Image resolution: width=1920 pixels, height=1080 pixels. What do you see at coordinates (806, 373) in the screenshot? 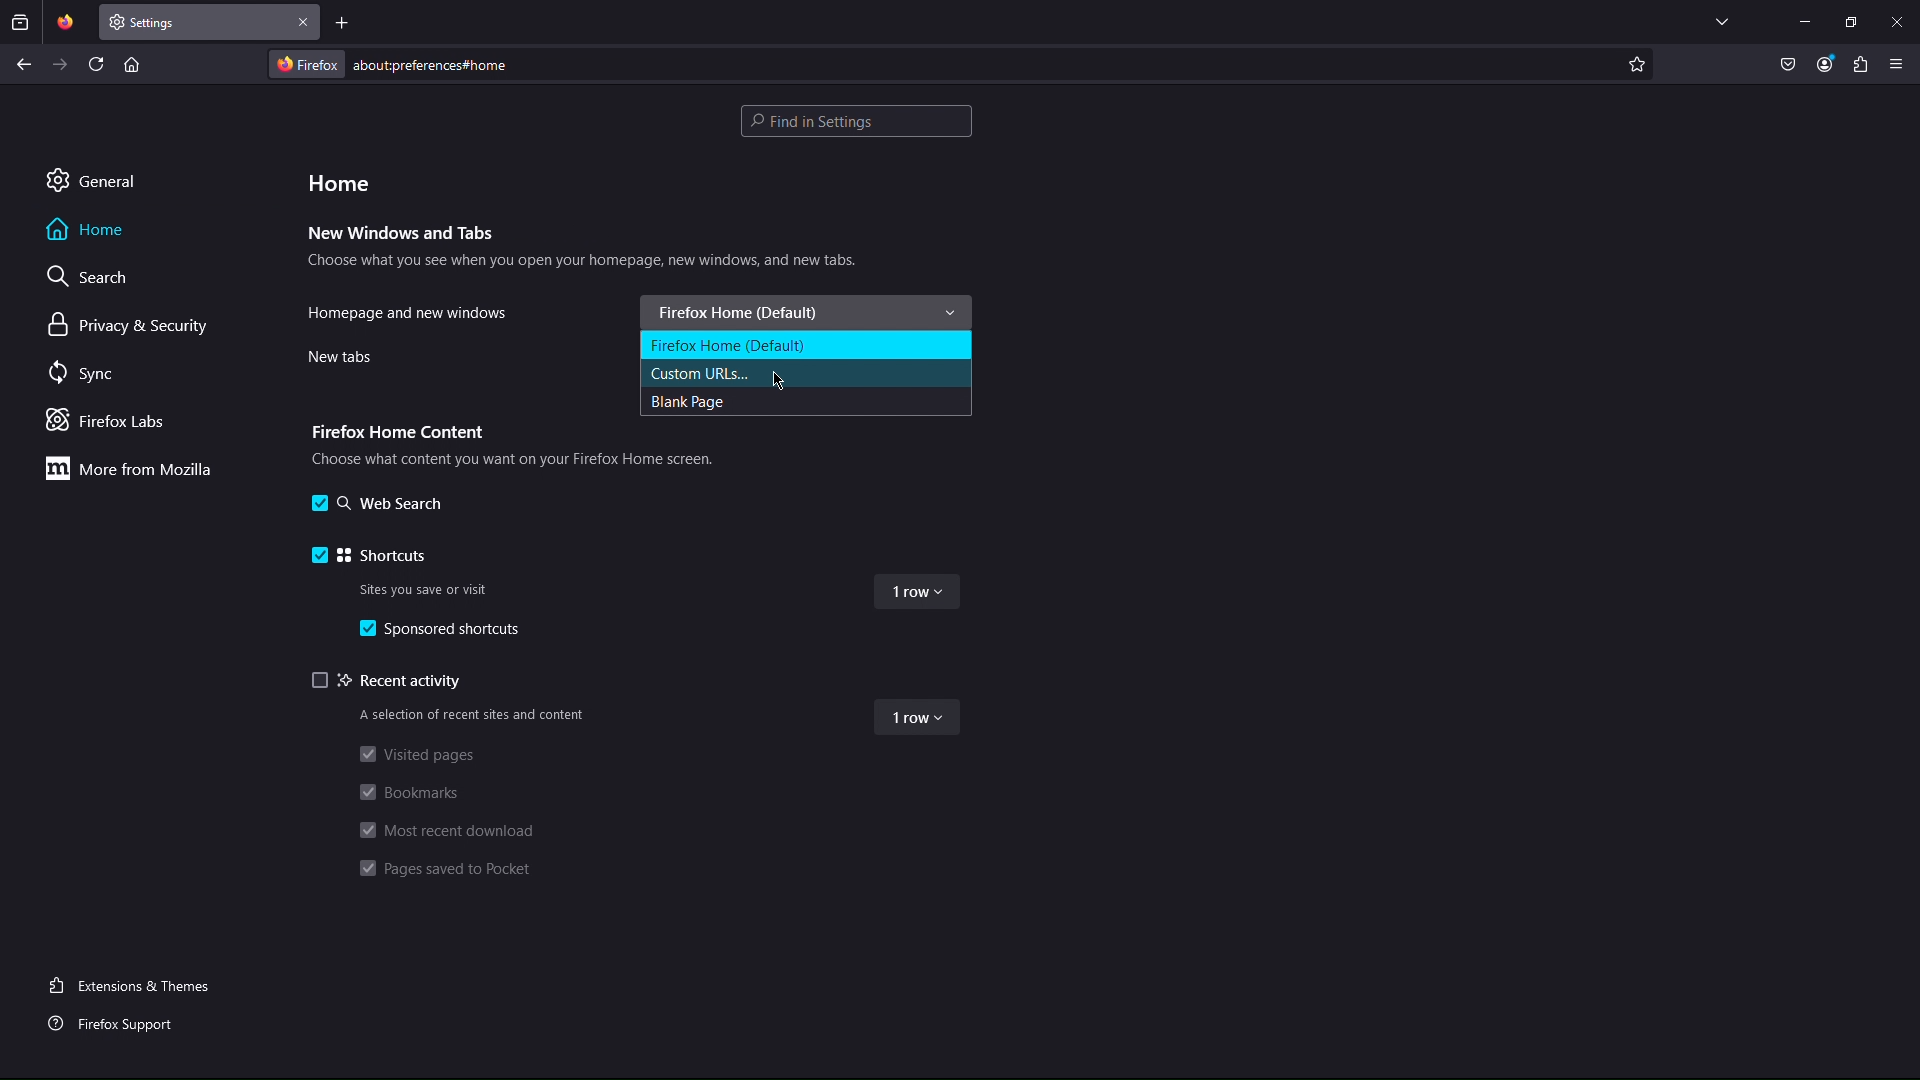
I see `Custom URLs` at bounding box center [806, 373].